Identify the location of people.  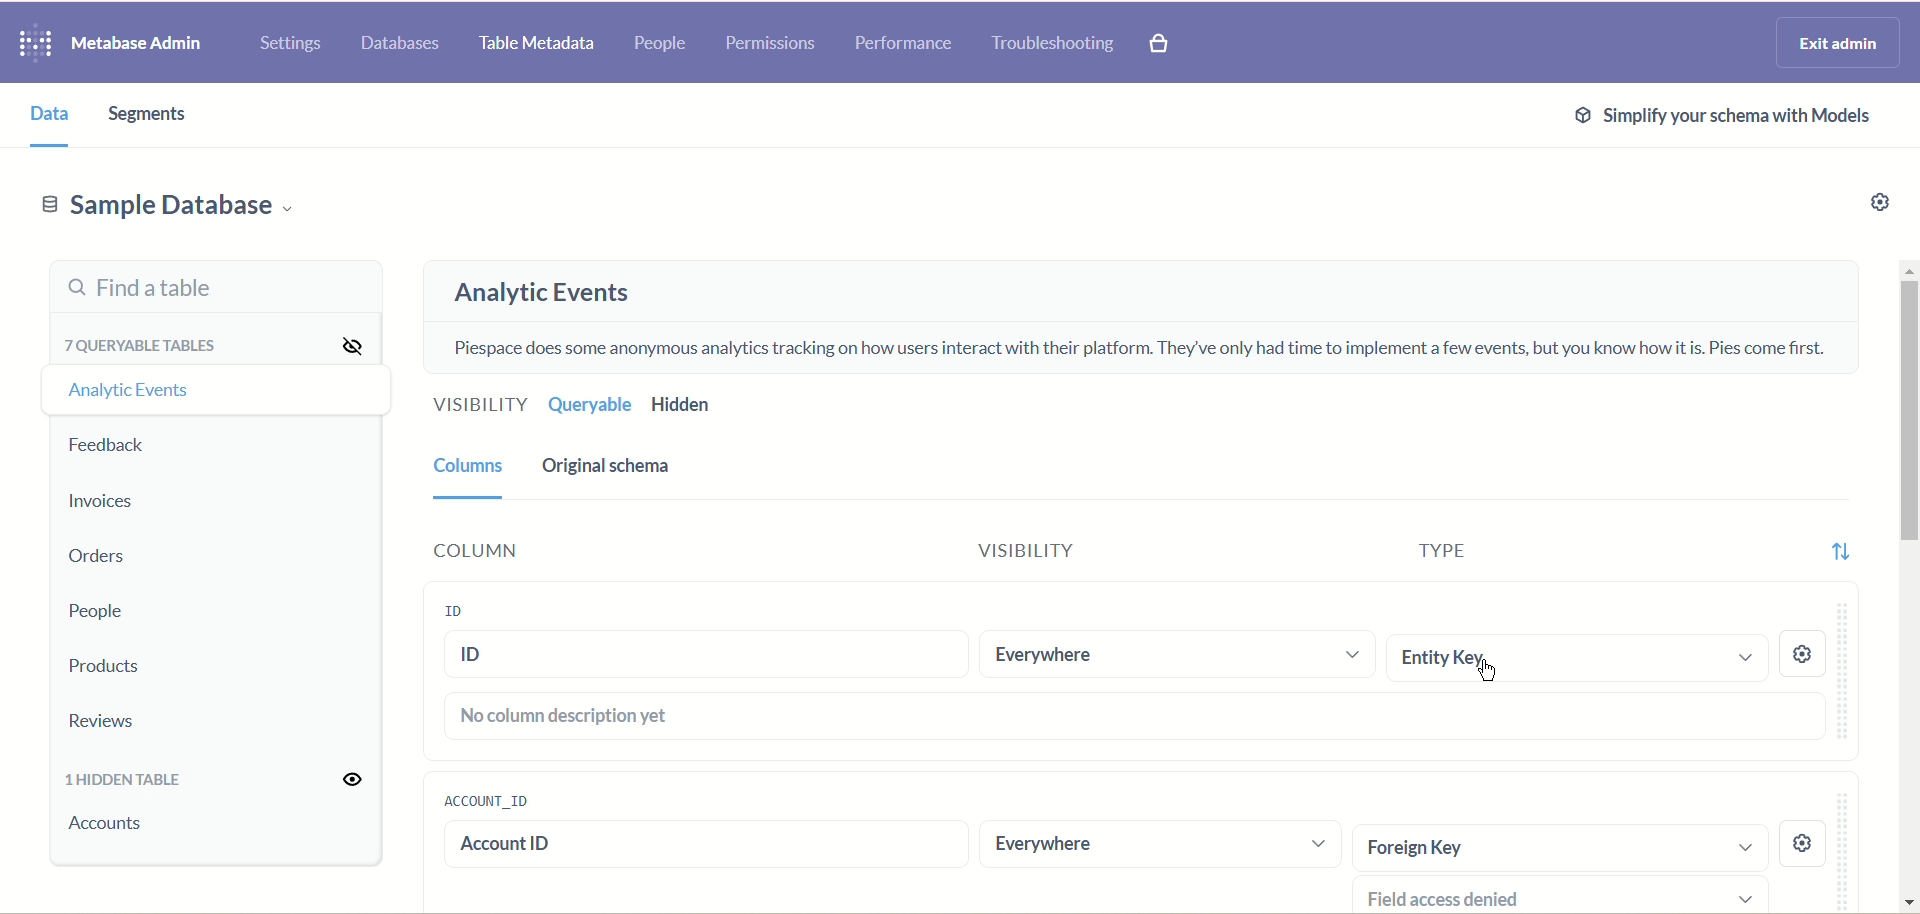
(93, 612).